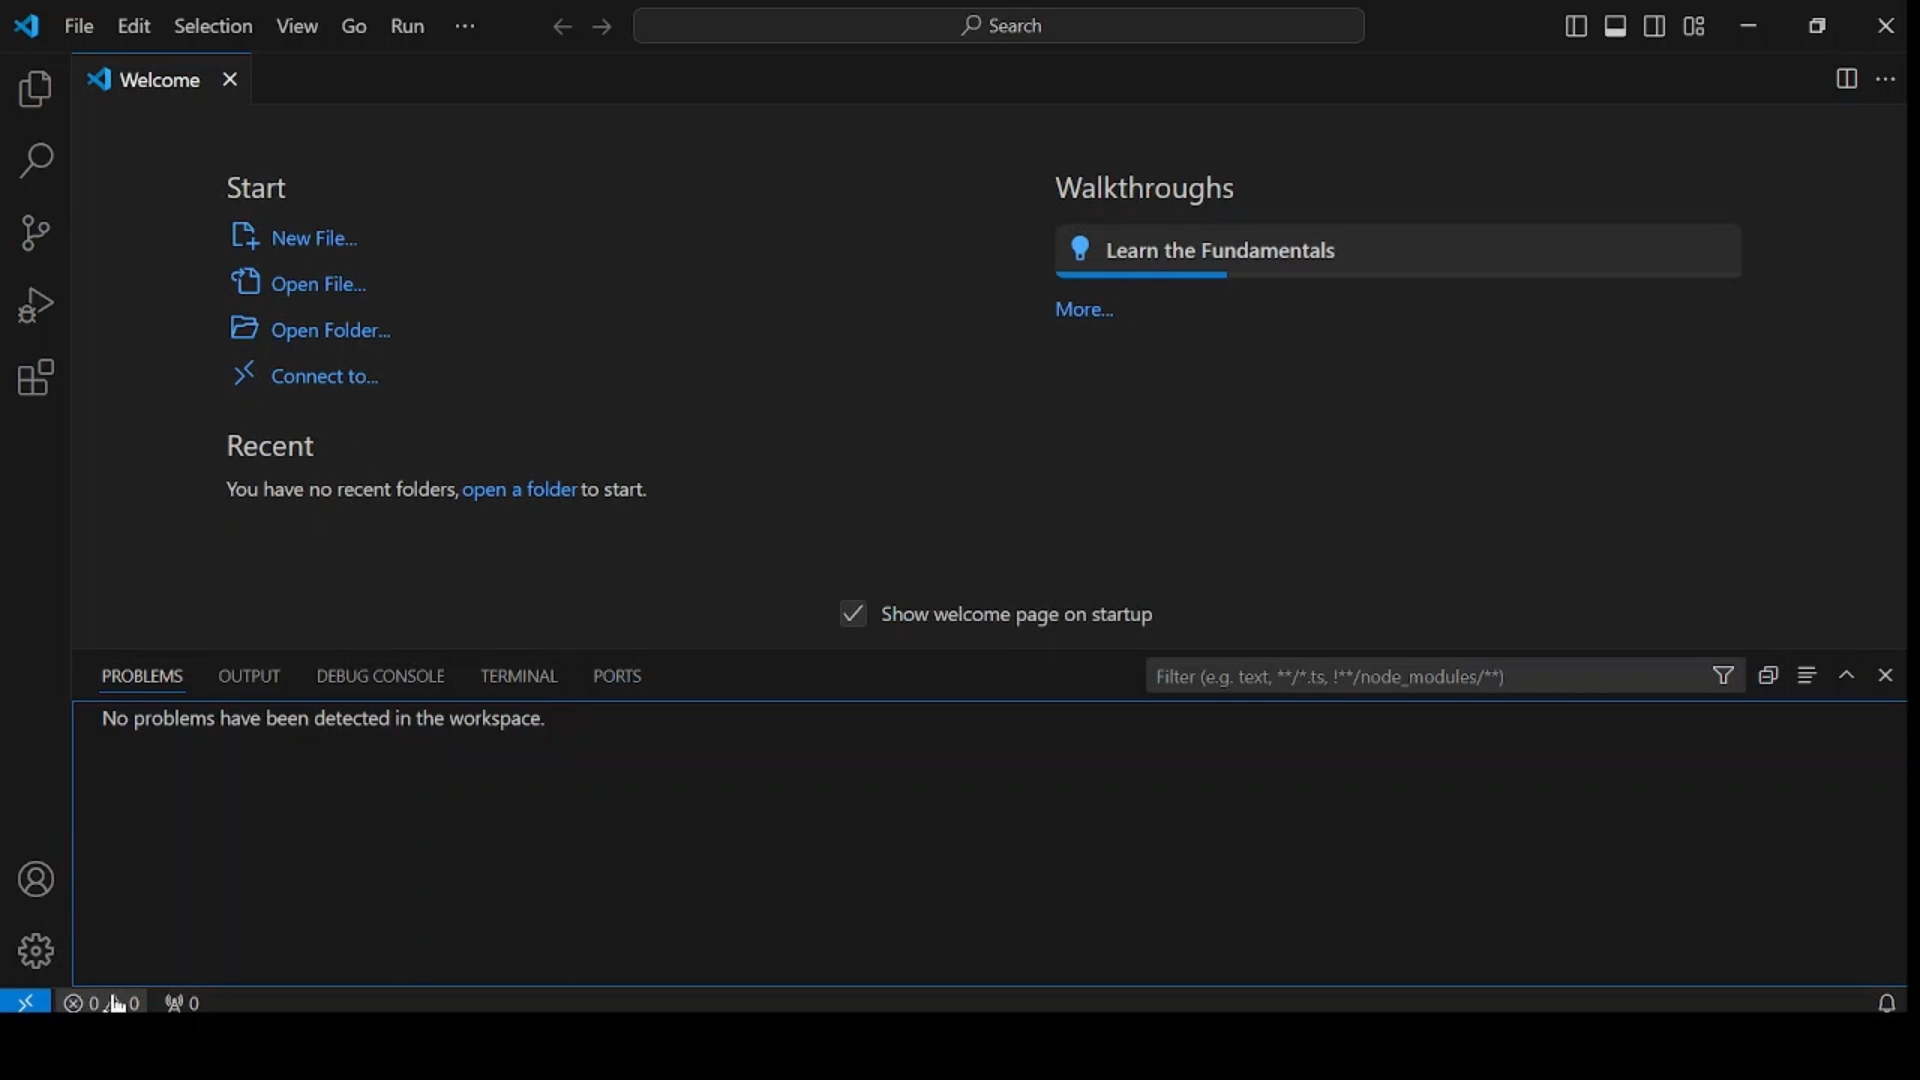 Image resolution: width=1920 pixels, height=1080 pixels. Describe the element at coordinates (311, 329) in the screenshot. I see `open a folder` at that location.